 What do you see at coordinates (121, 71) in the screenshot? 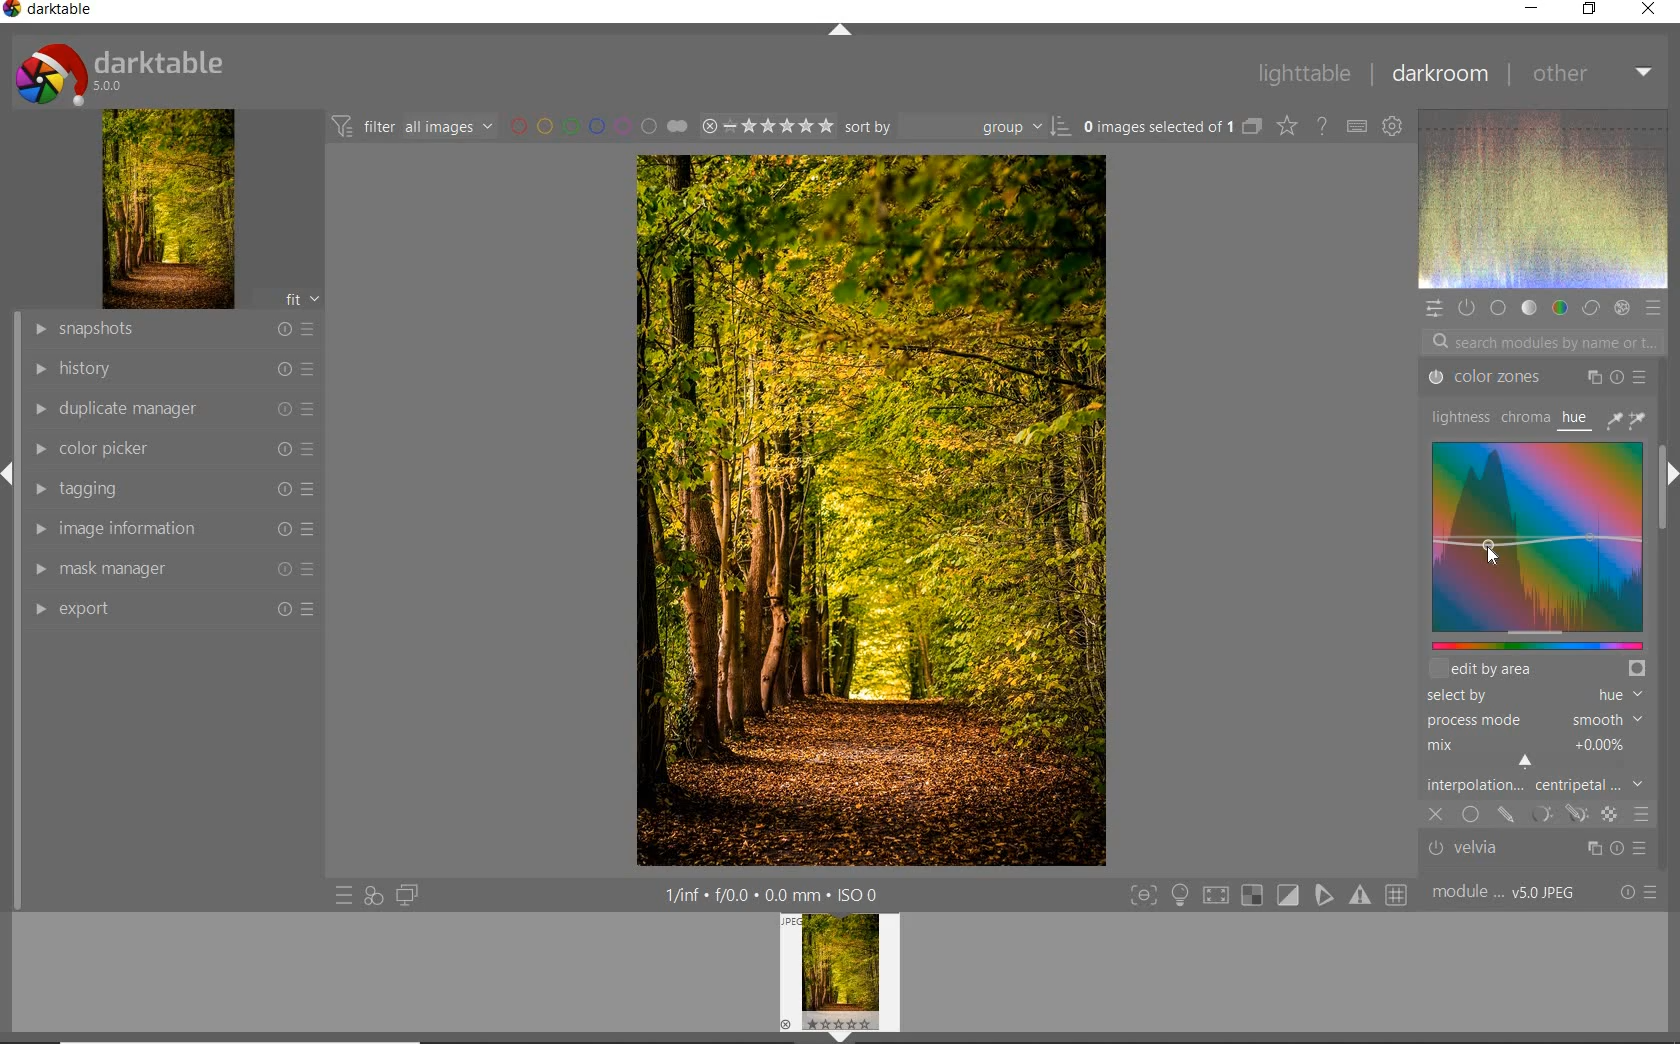
I see `SYSTEM LOGO & NAME` at bounding box center [121, 71].